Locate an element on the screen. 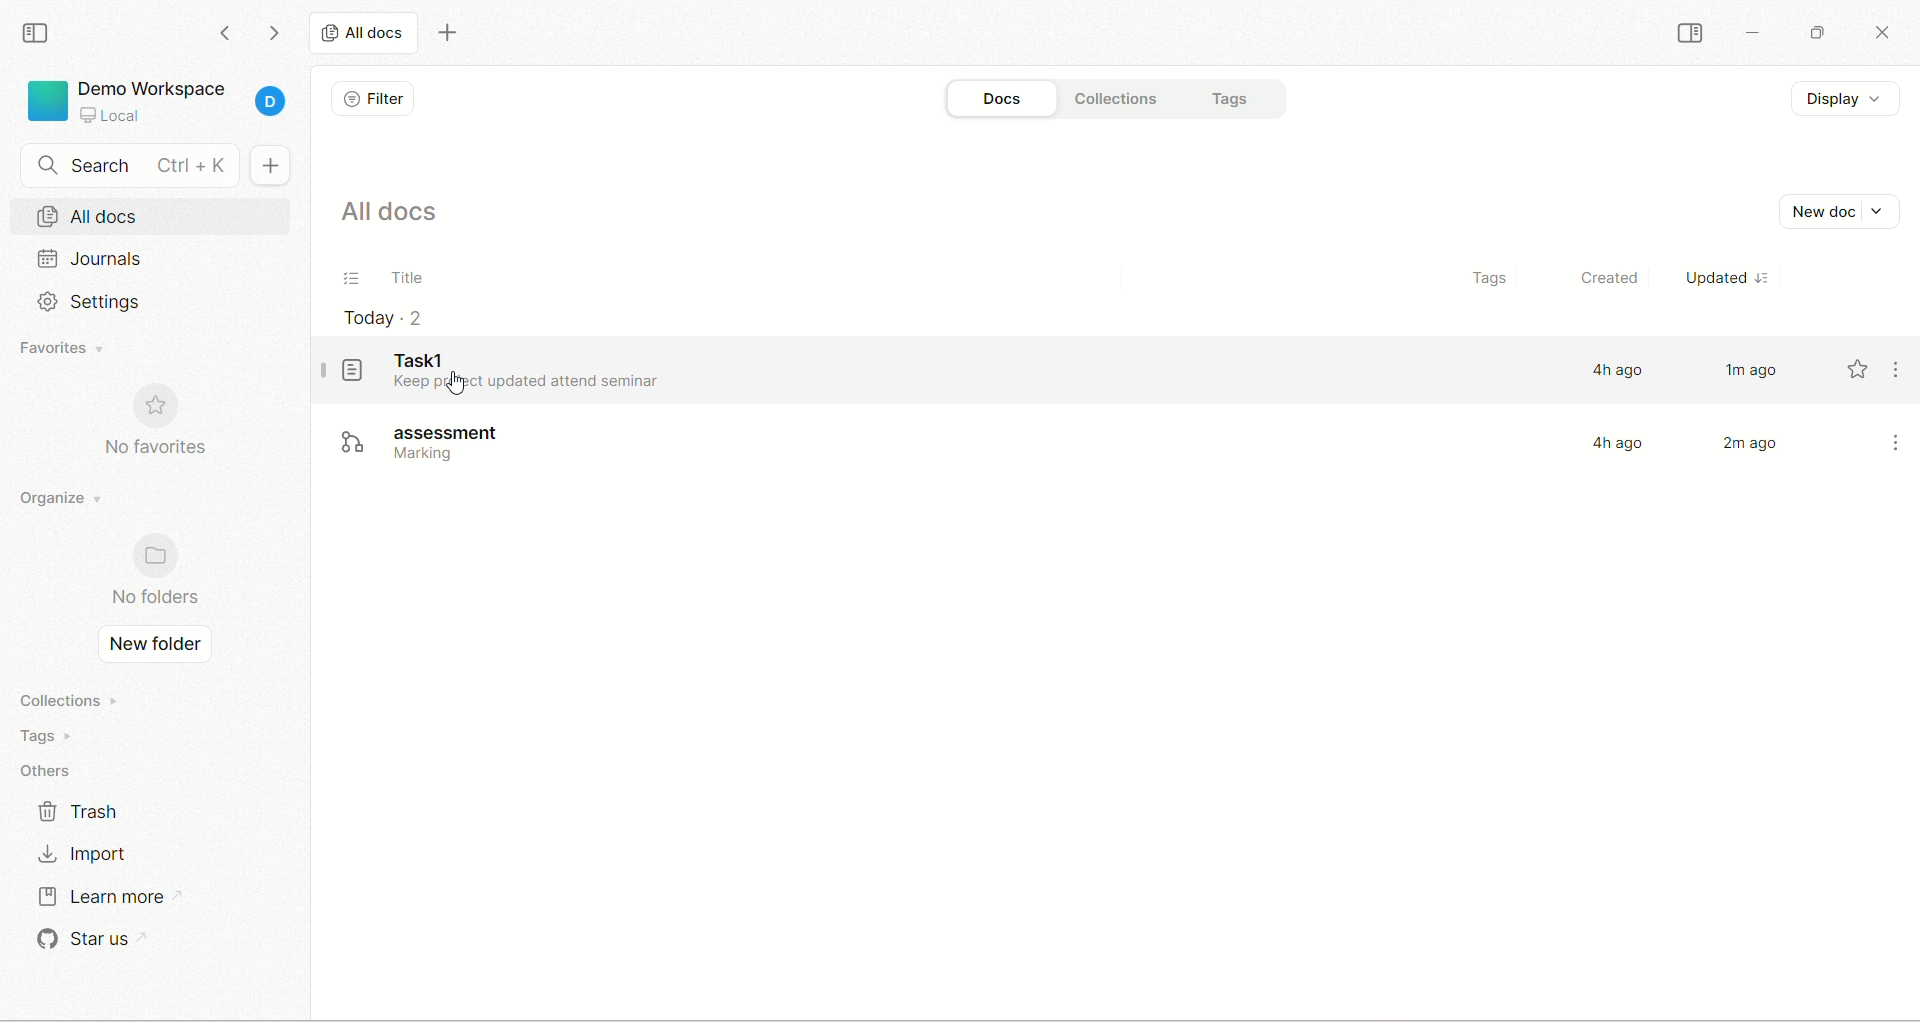 This screenshot has height=1022, width=1920. all docs is located at coordinates (152, 218).